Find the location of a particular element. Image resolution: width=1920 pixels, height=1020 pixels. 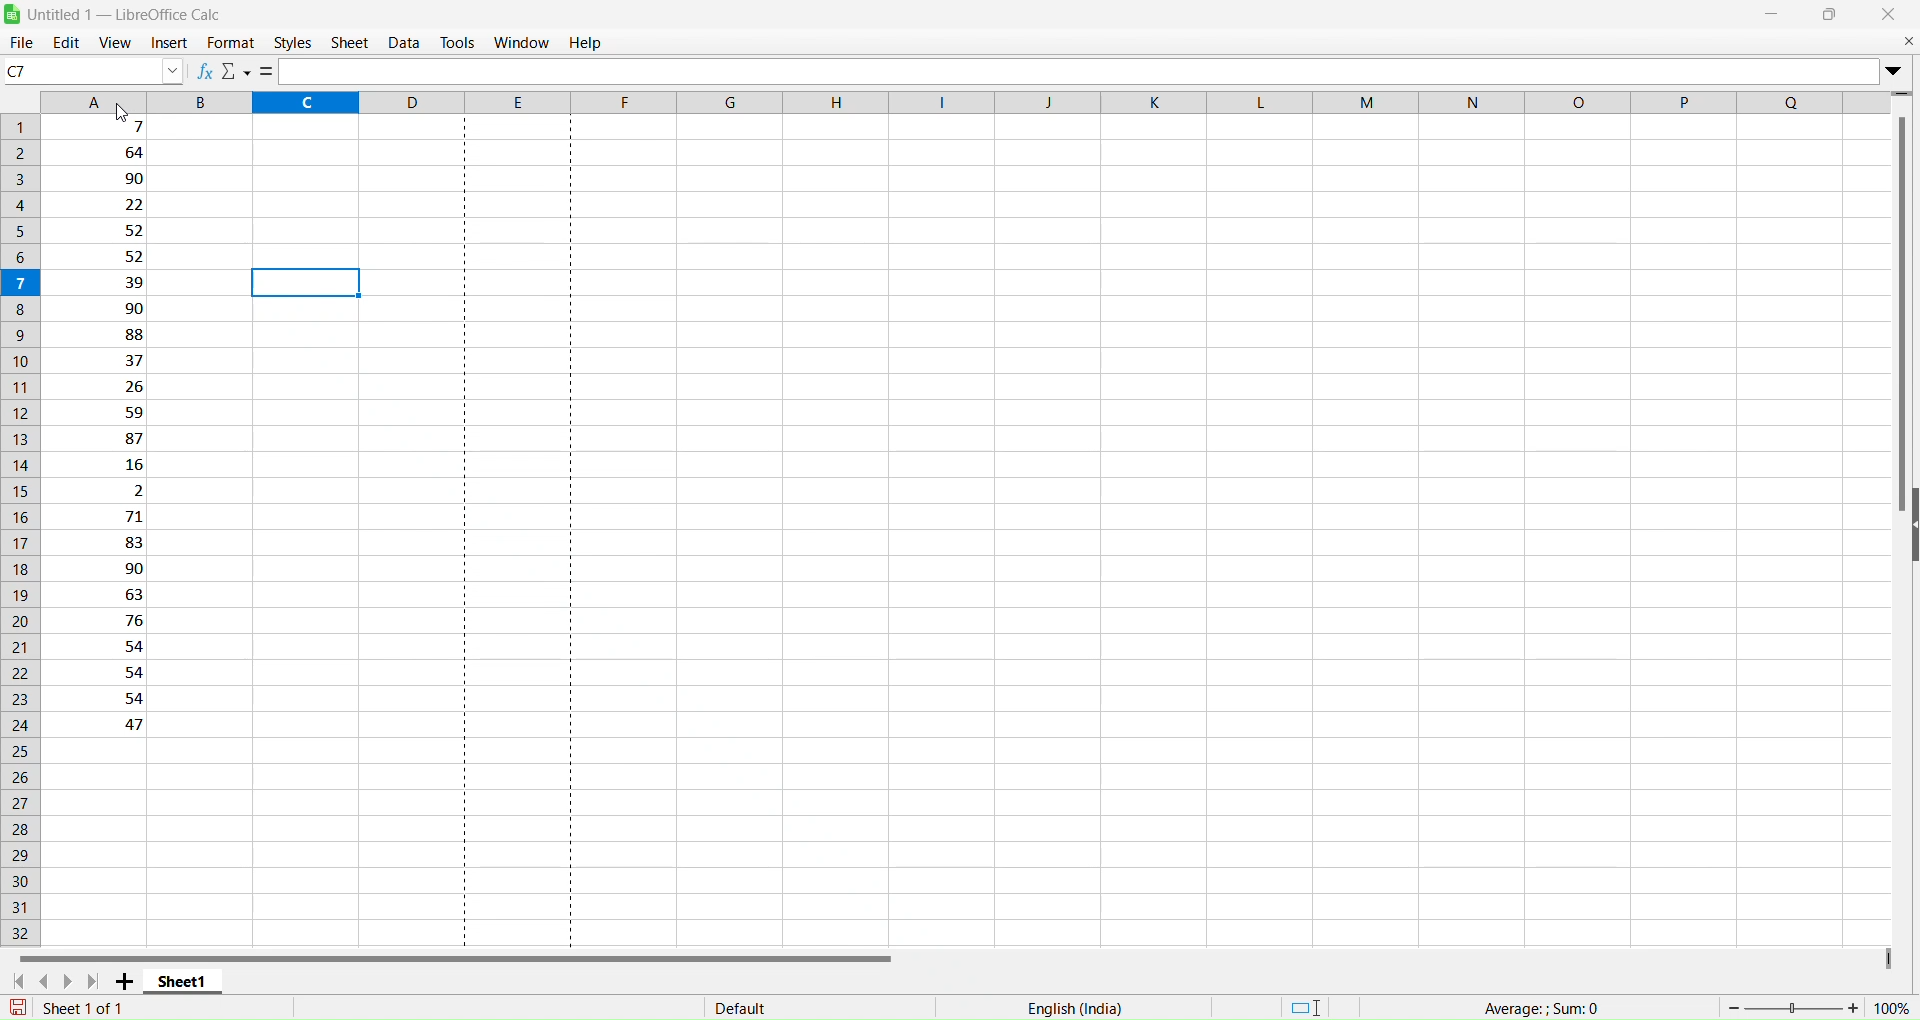

Function Wizard is located at coordinates (205, 71).